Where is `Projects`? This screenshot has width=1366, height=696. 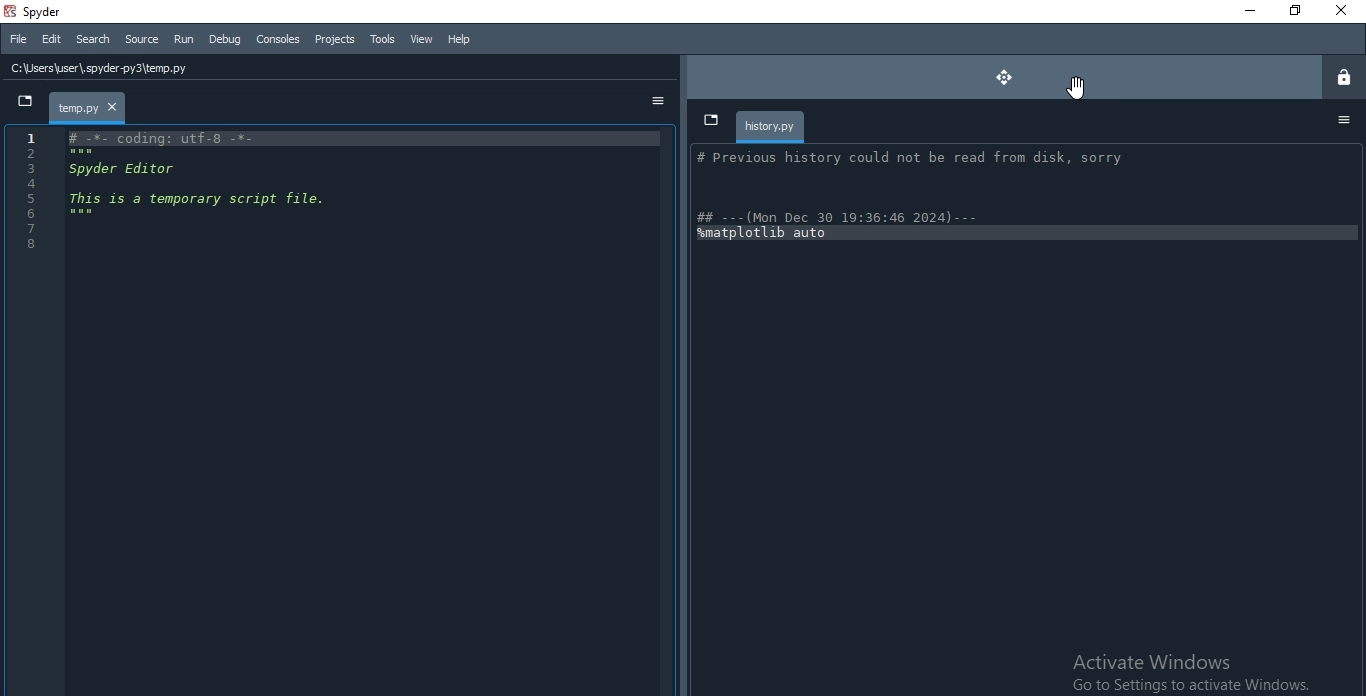 Projects is located at coordinates (334, 40).